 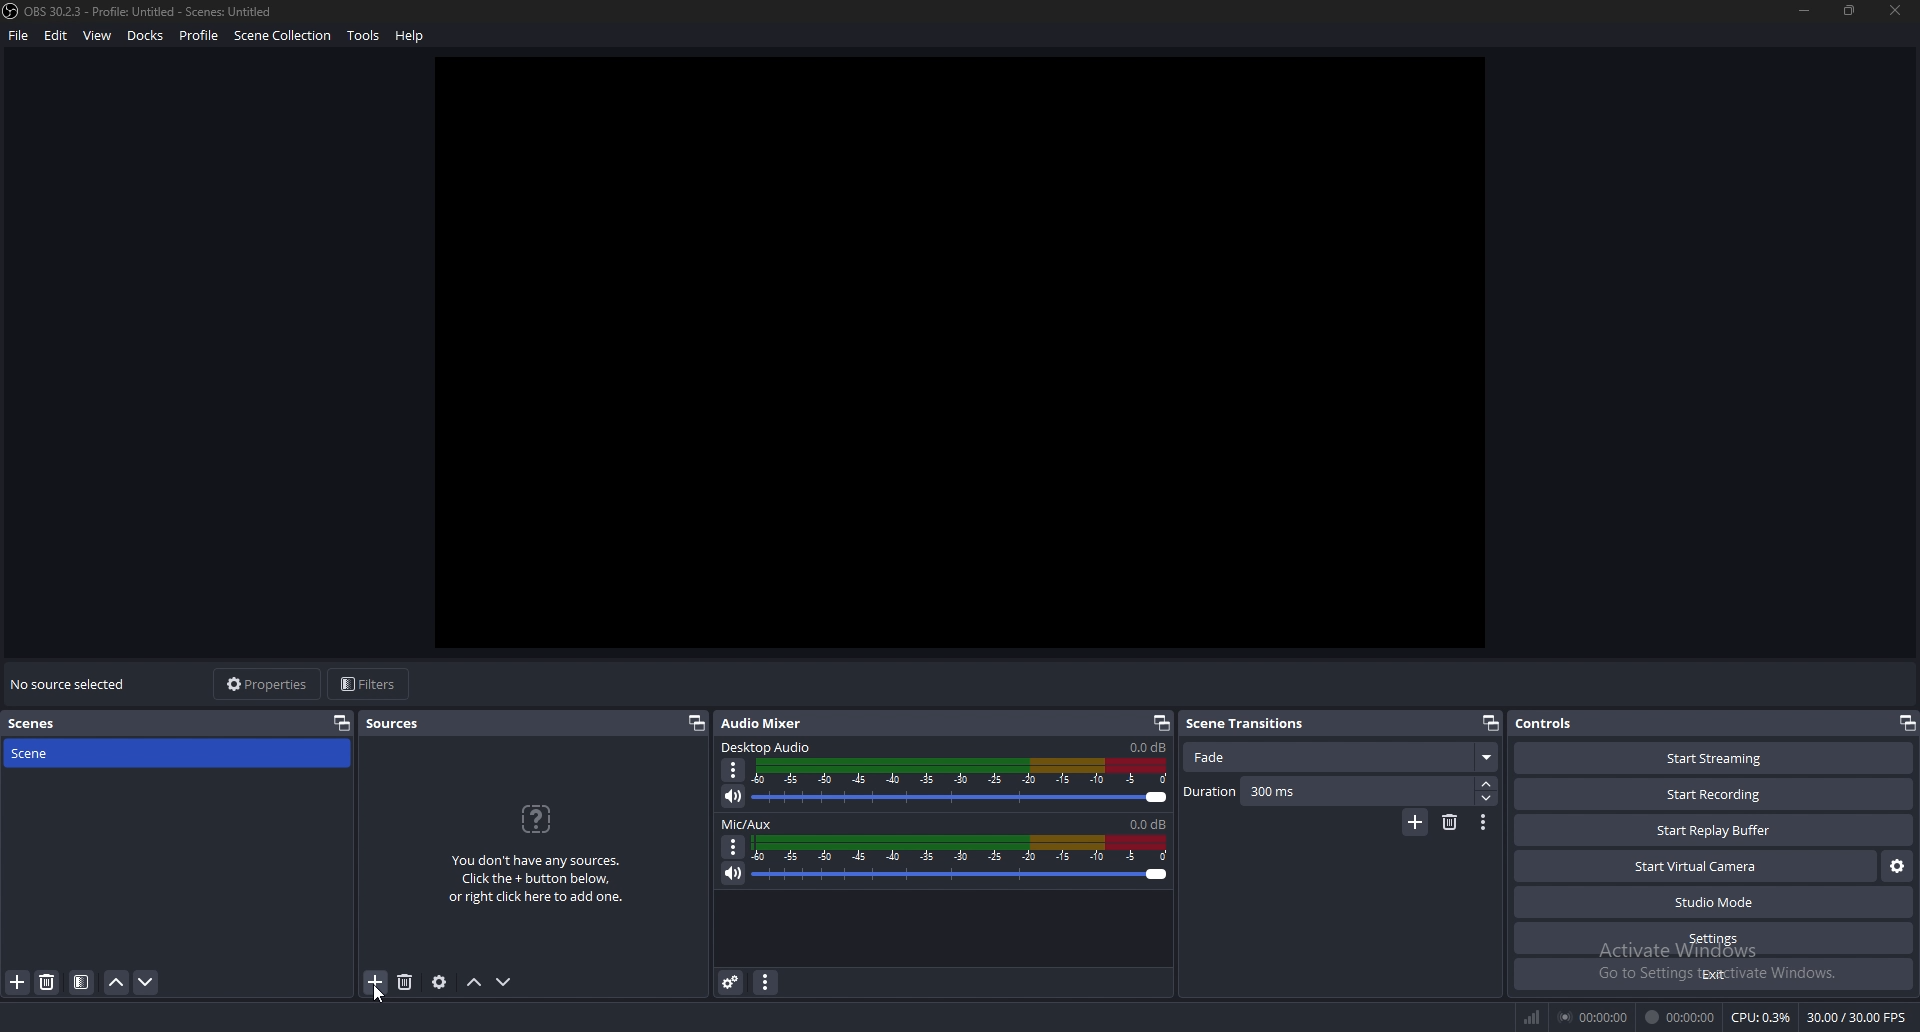 What do you see at coordinates (1556, 724) in the screenshot?
I see `controls` at bounding box center [1556, 724].